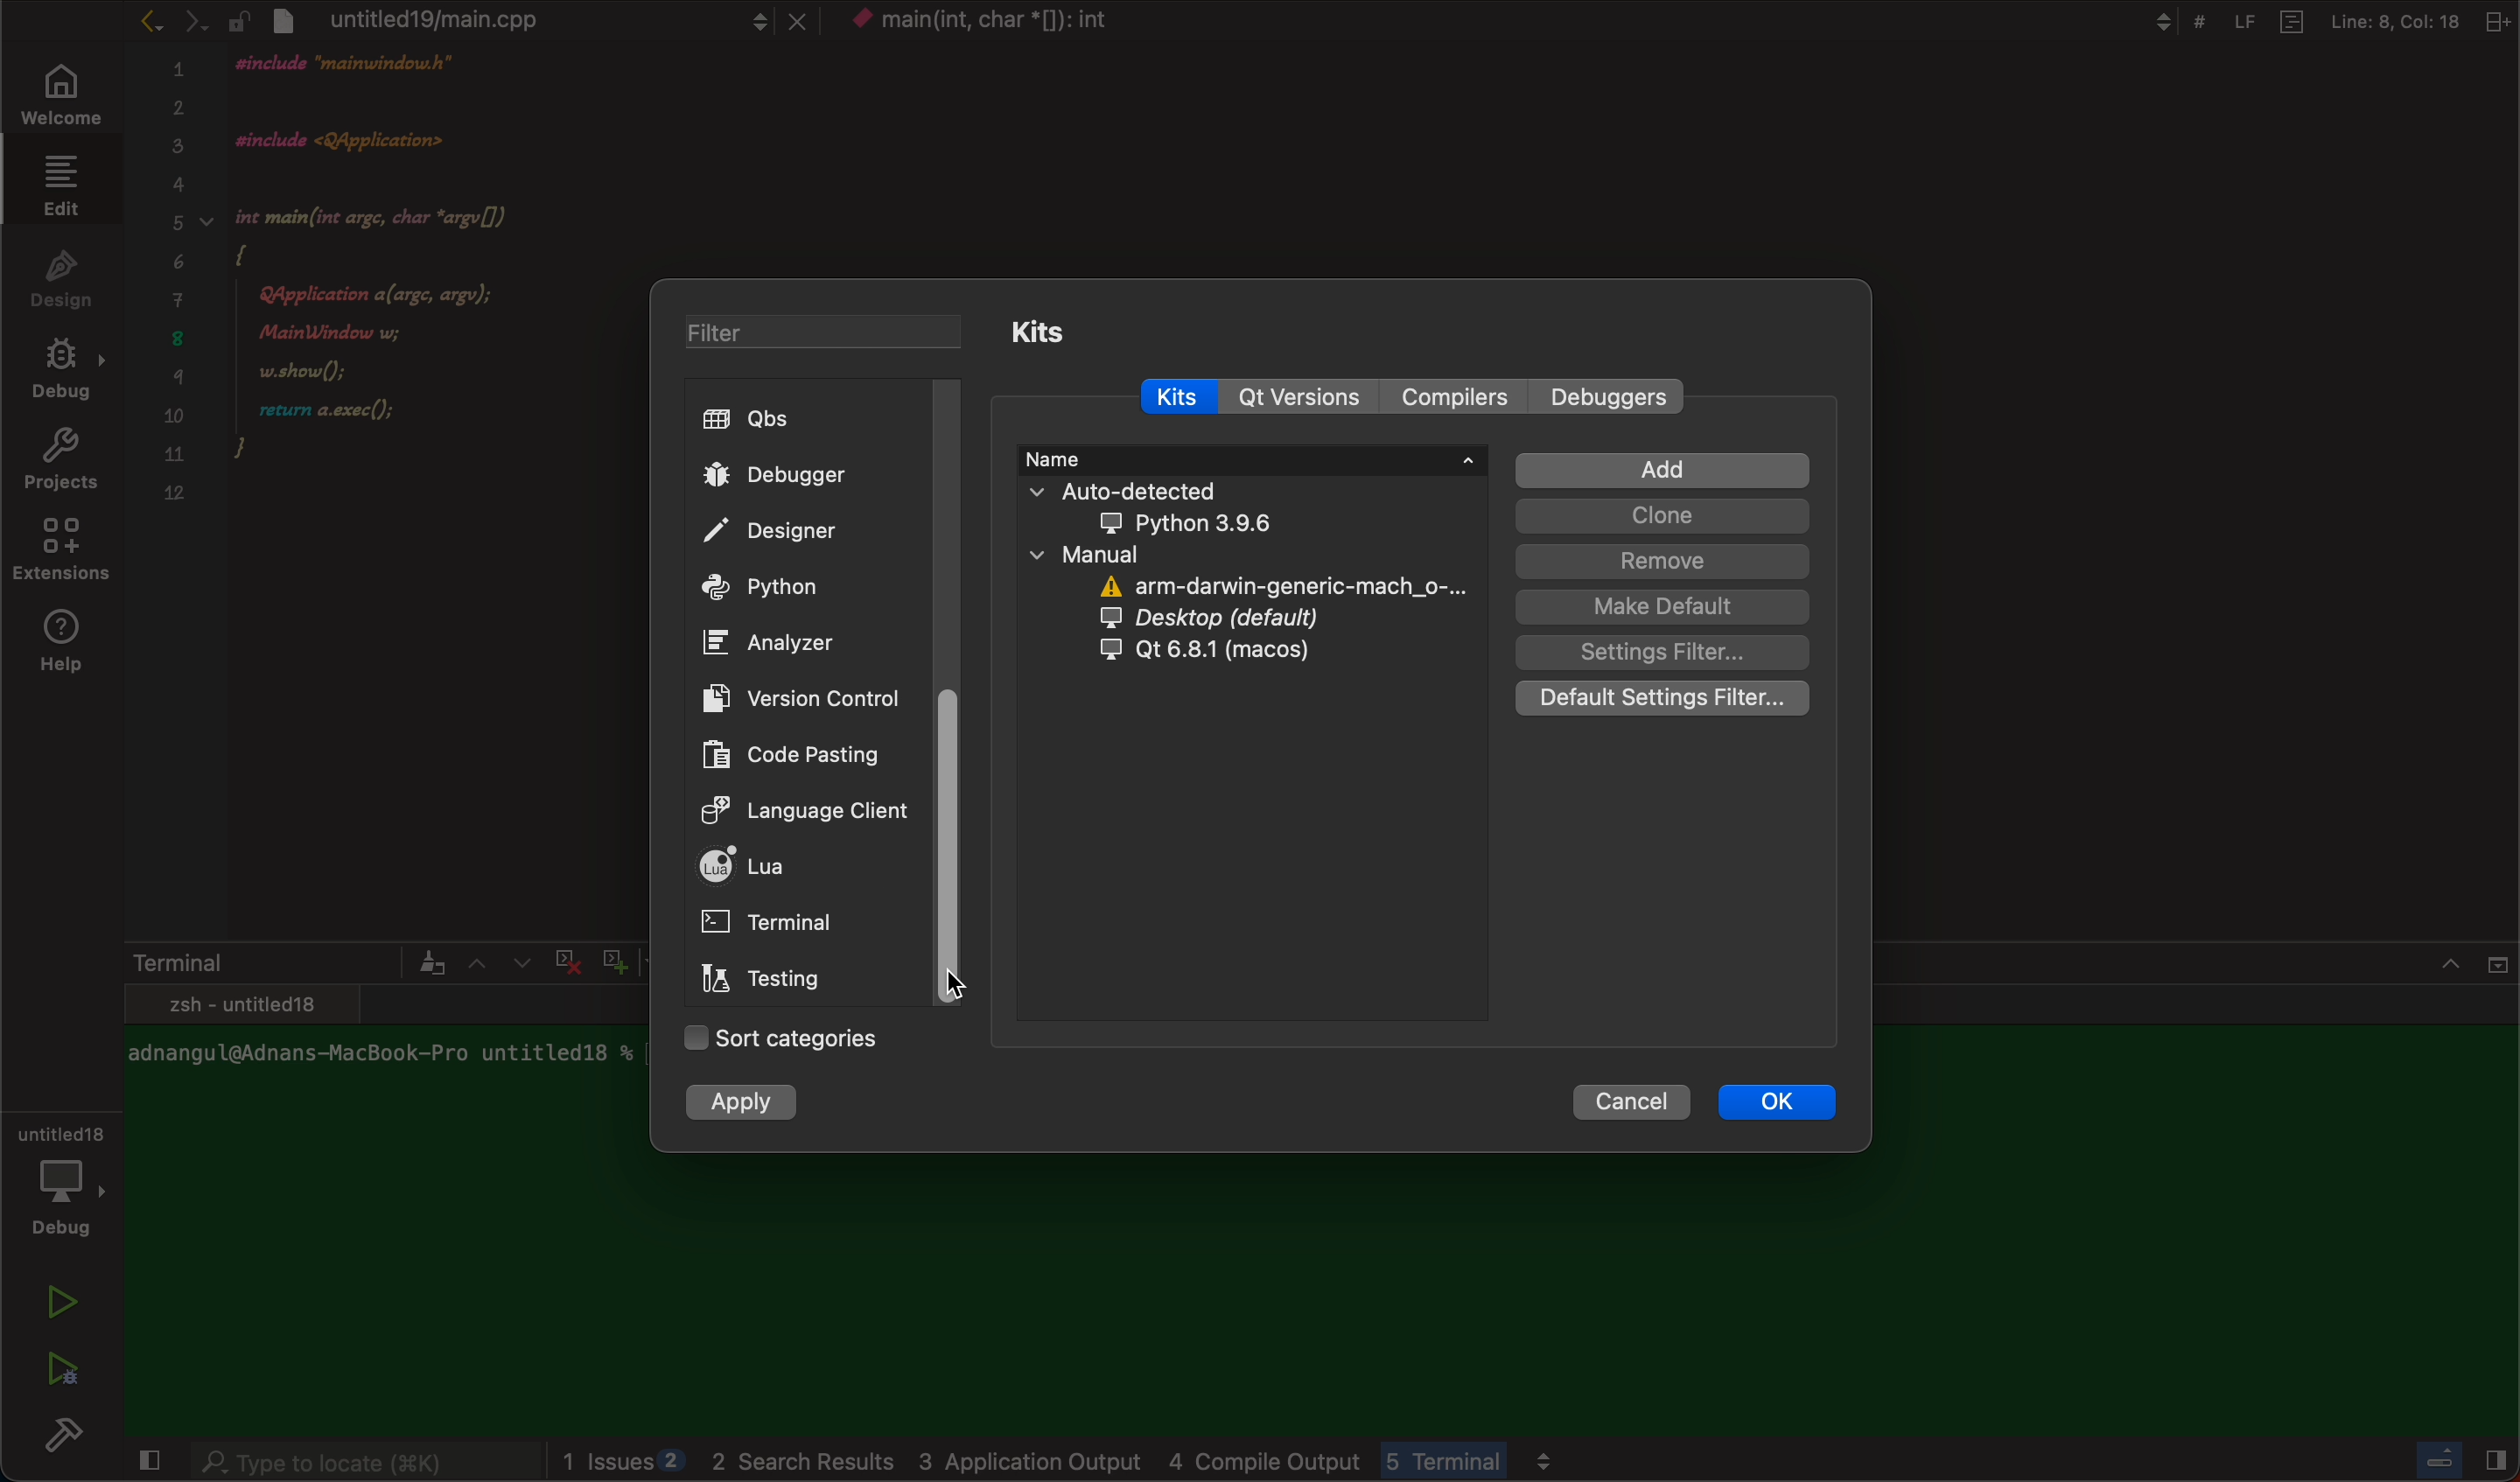 This screenshot has width=2520, height=1482. I want to click on add, so click(1661, 471).